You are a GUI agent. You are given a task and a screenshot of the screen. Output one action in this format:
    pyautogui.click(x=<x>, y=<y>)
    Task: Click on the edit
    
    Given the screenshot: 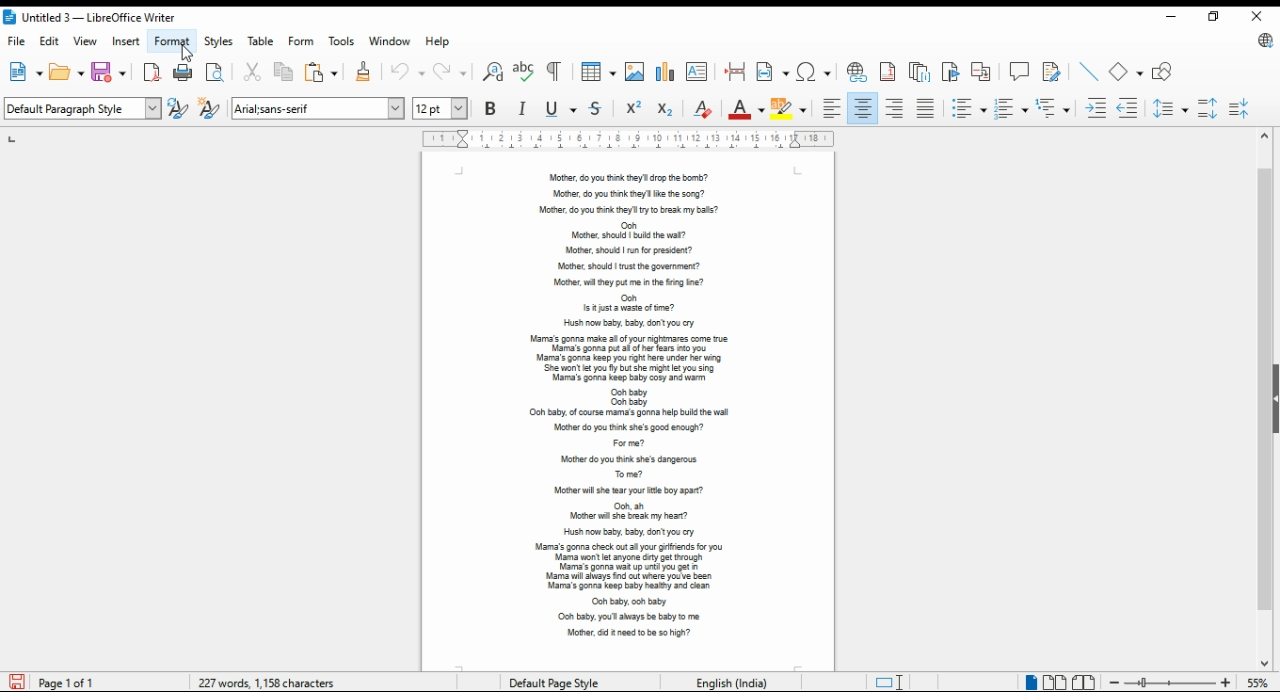 What is the action you would take?
    pyautogui.click(x=51, y=43)
    